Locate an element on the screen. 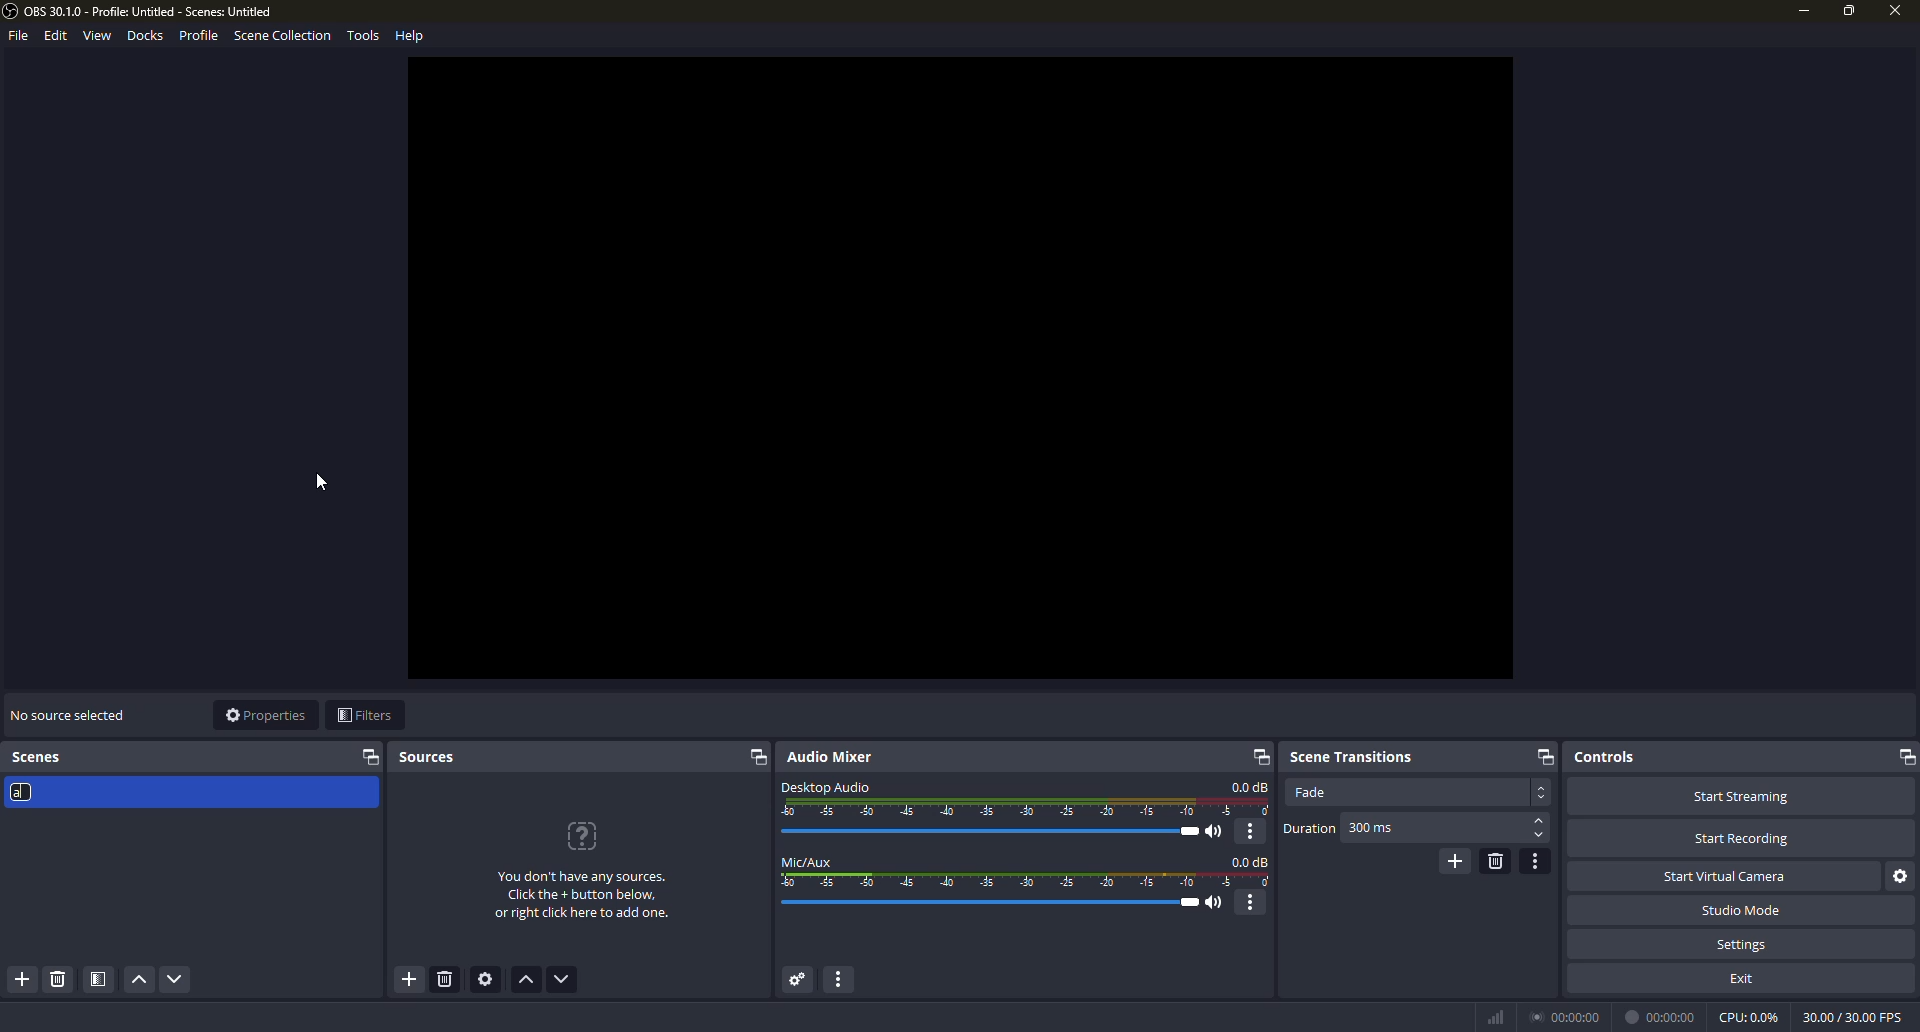 The height and width of the screenshot is (1032, 1920). open source properties is located at coordinates (489, 980).